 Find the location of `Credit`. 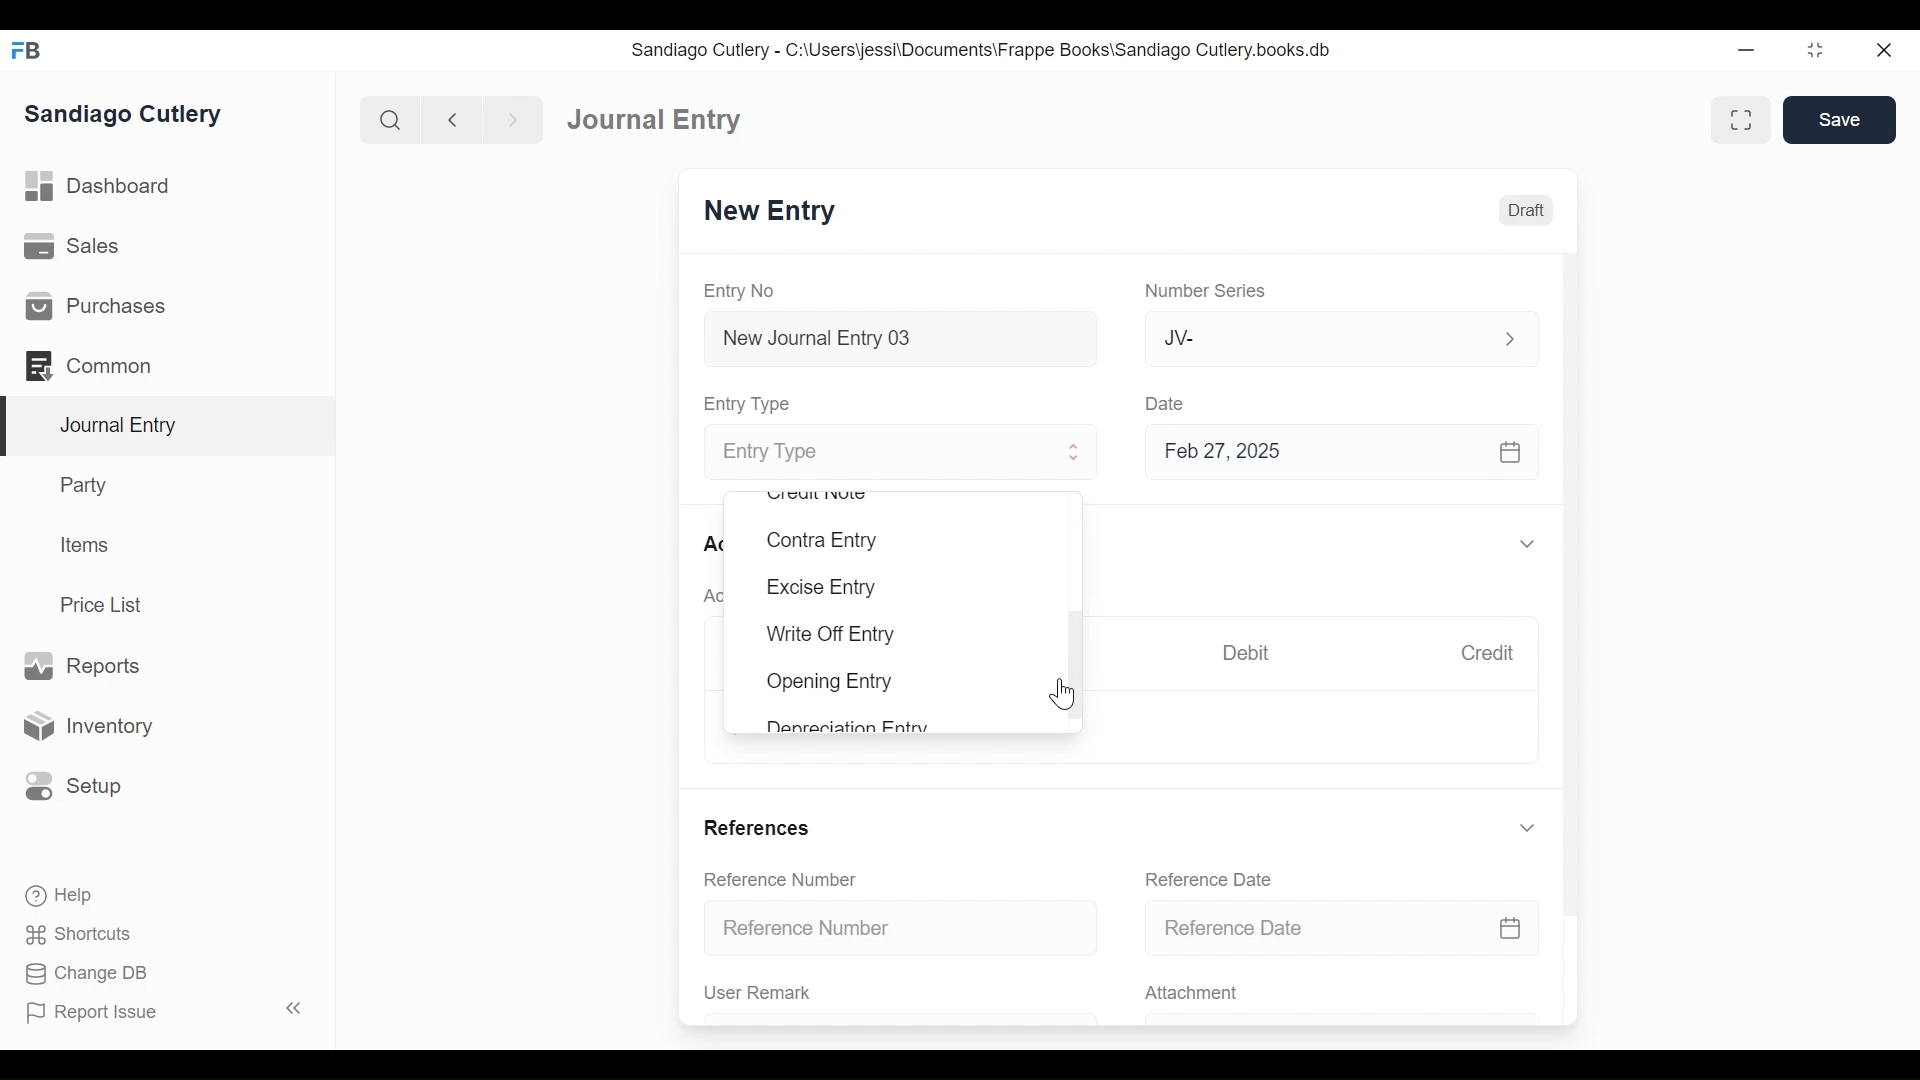

Credit is located at coordinates (1490, 653).